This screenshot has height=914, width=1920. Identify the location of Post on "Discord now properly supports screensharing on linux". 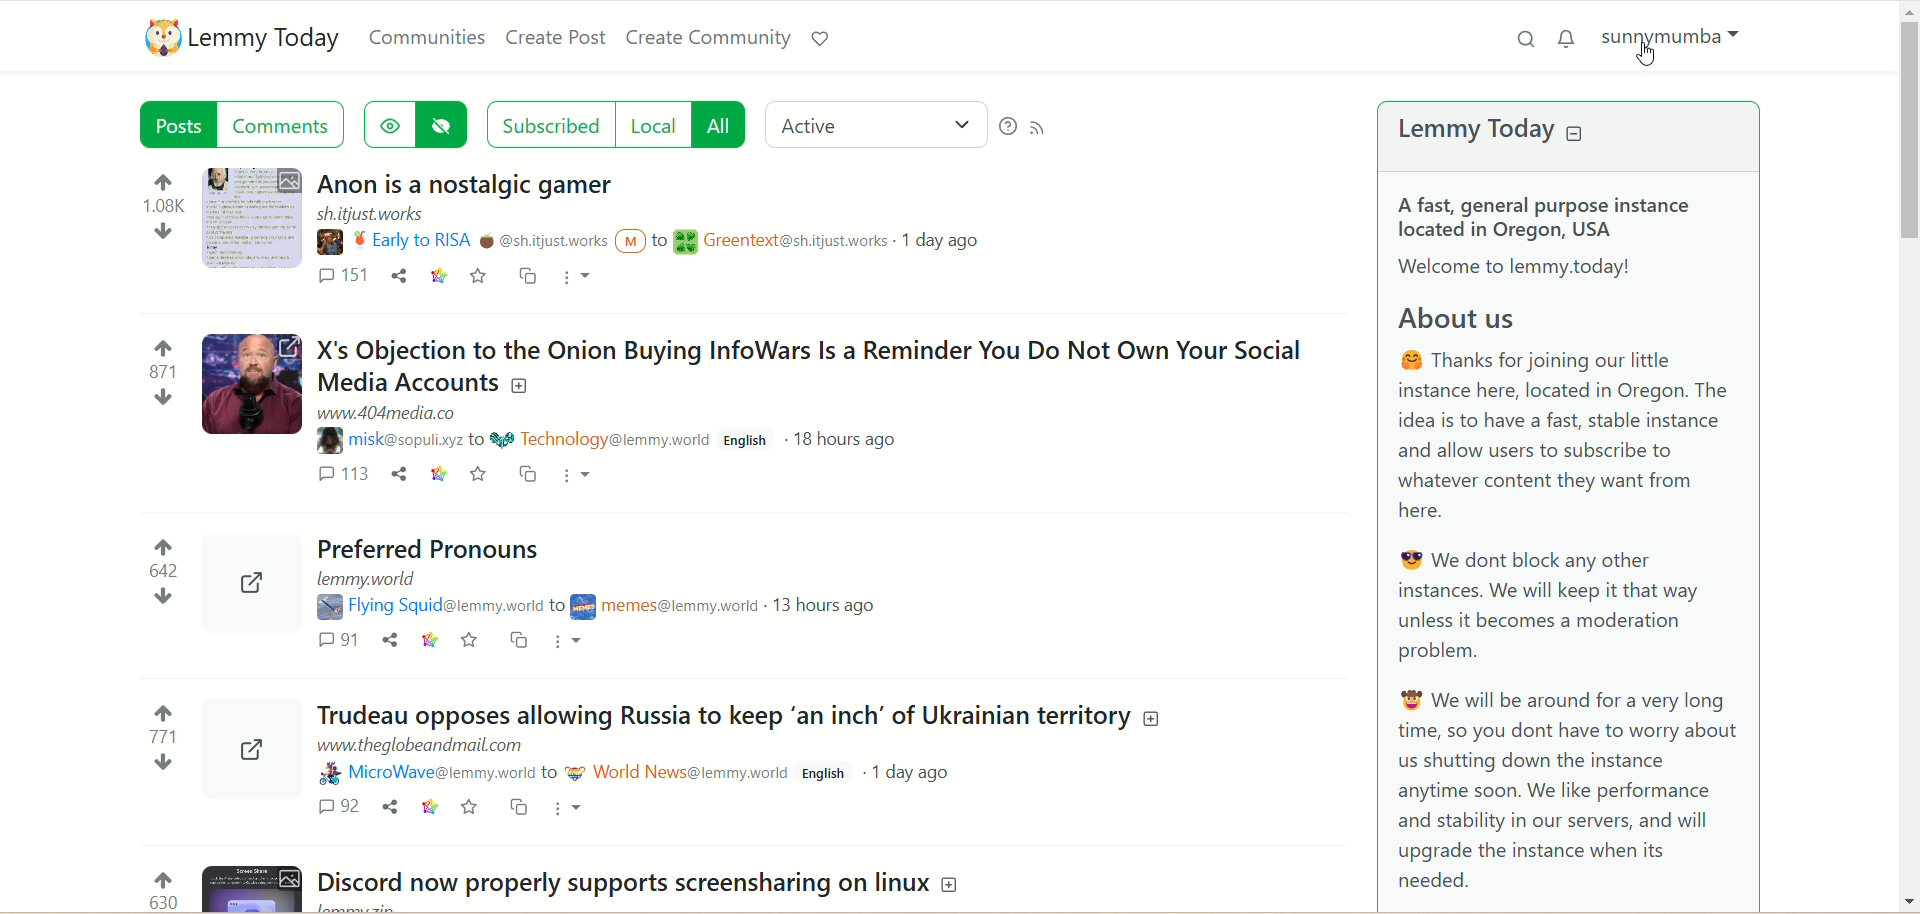
(646, 884).